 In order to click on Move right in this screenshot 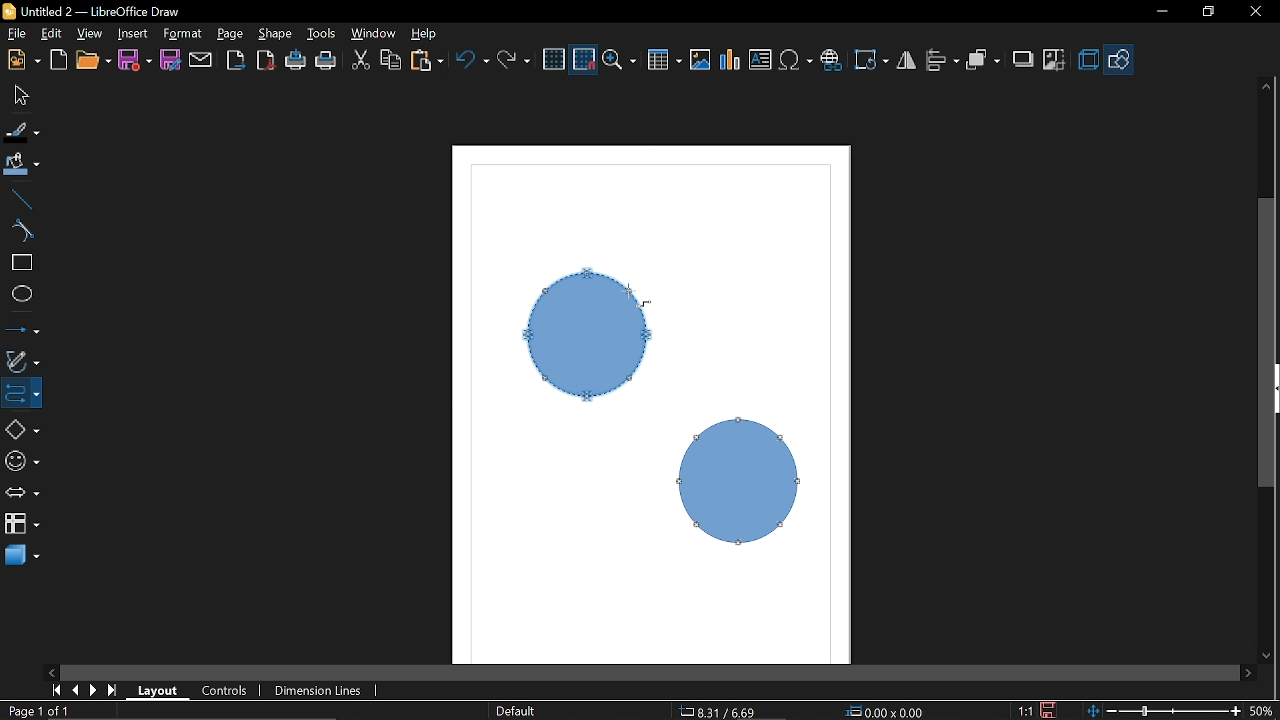, I will do `click(1251, 674)`.